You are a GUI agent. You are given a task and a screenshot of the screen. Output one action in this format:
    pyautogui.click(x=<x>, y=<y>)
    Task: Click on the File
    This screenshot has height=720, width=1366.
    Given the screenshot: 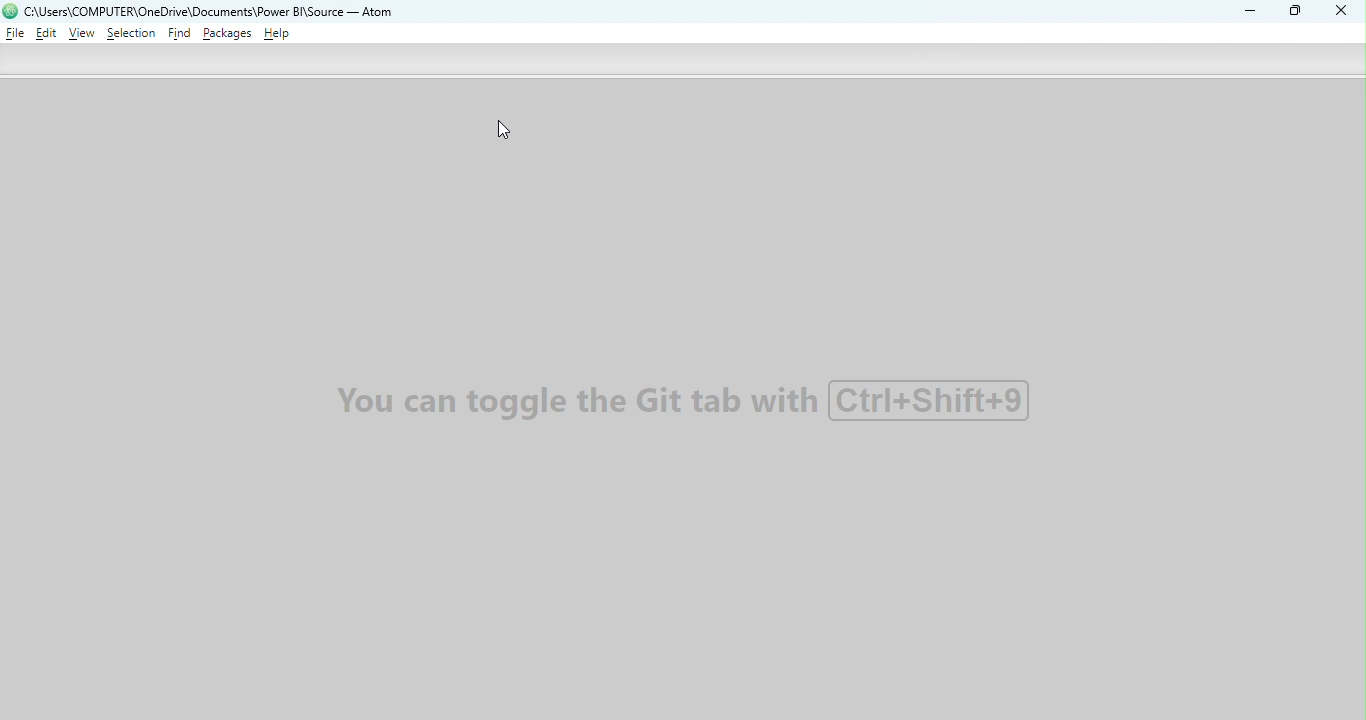 What is the action you would take?
    pyautogui.click(x=15, y=33)
    